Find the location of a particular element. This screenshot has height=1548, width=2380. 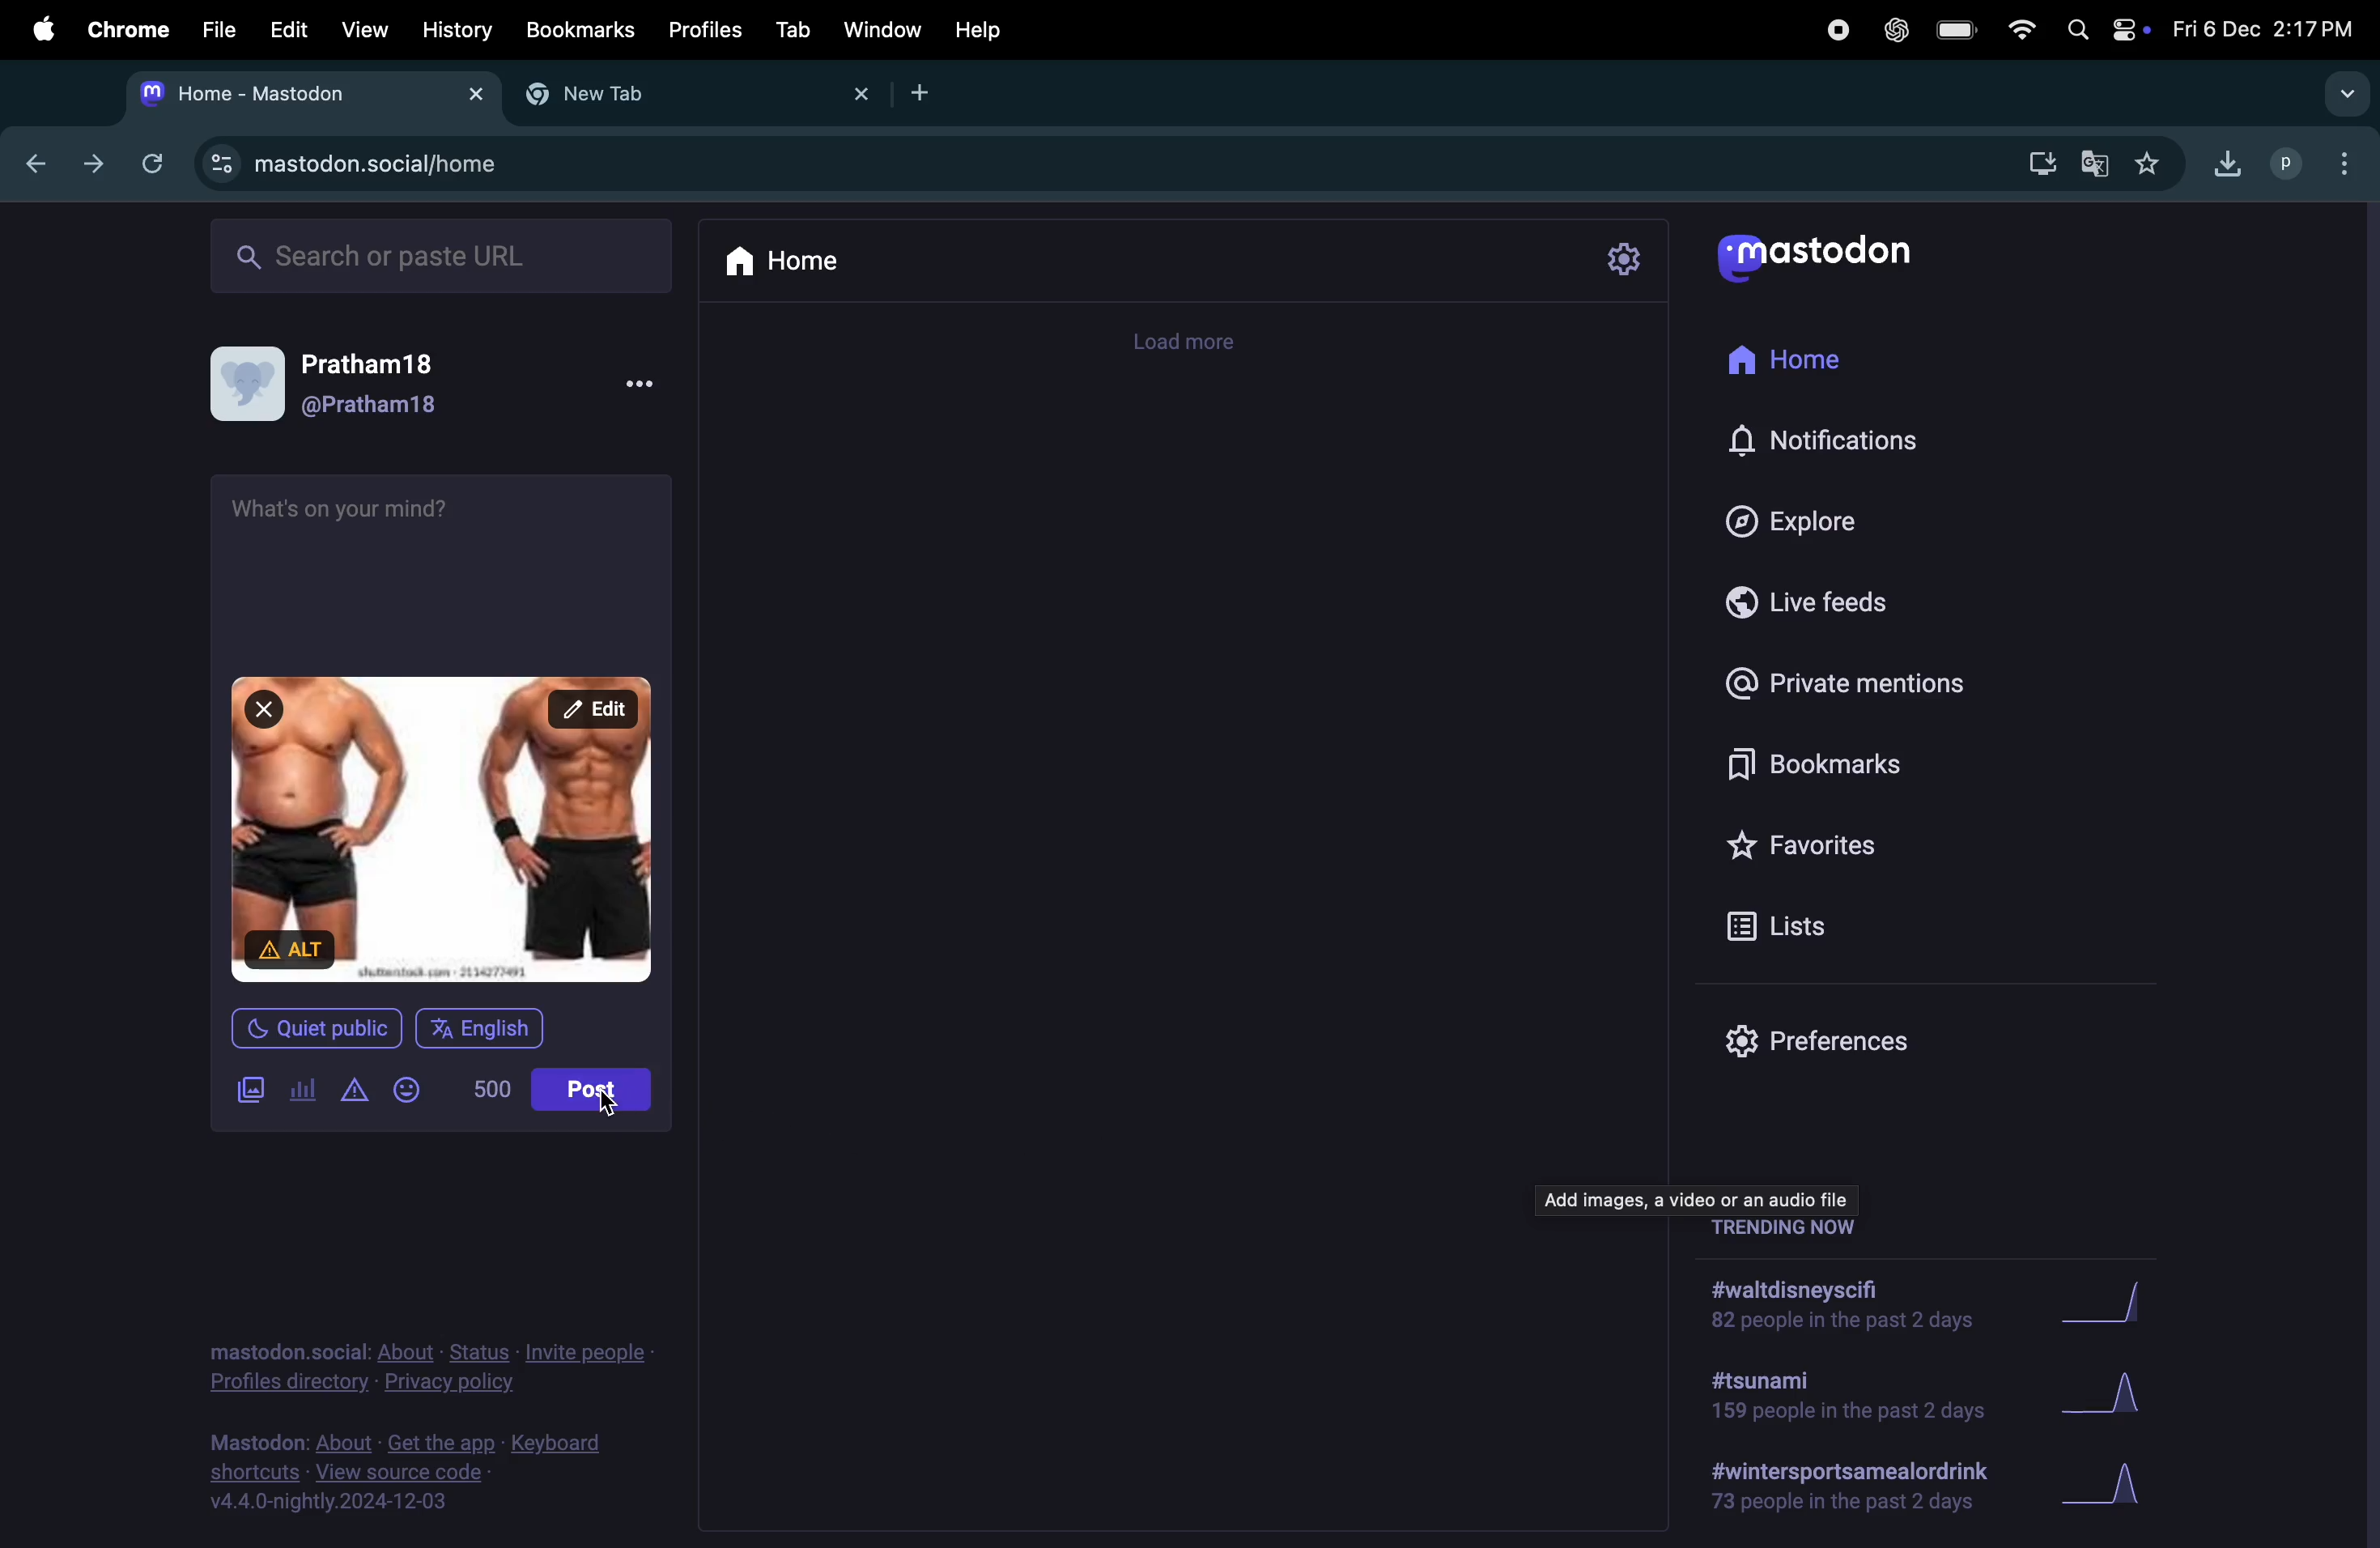

wifi is located at coordinates (2019, 28).